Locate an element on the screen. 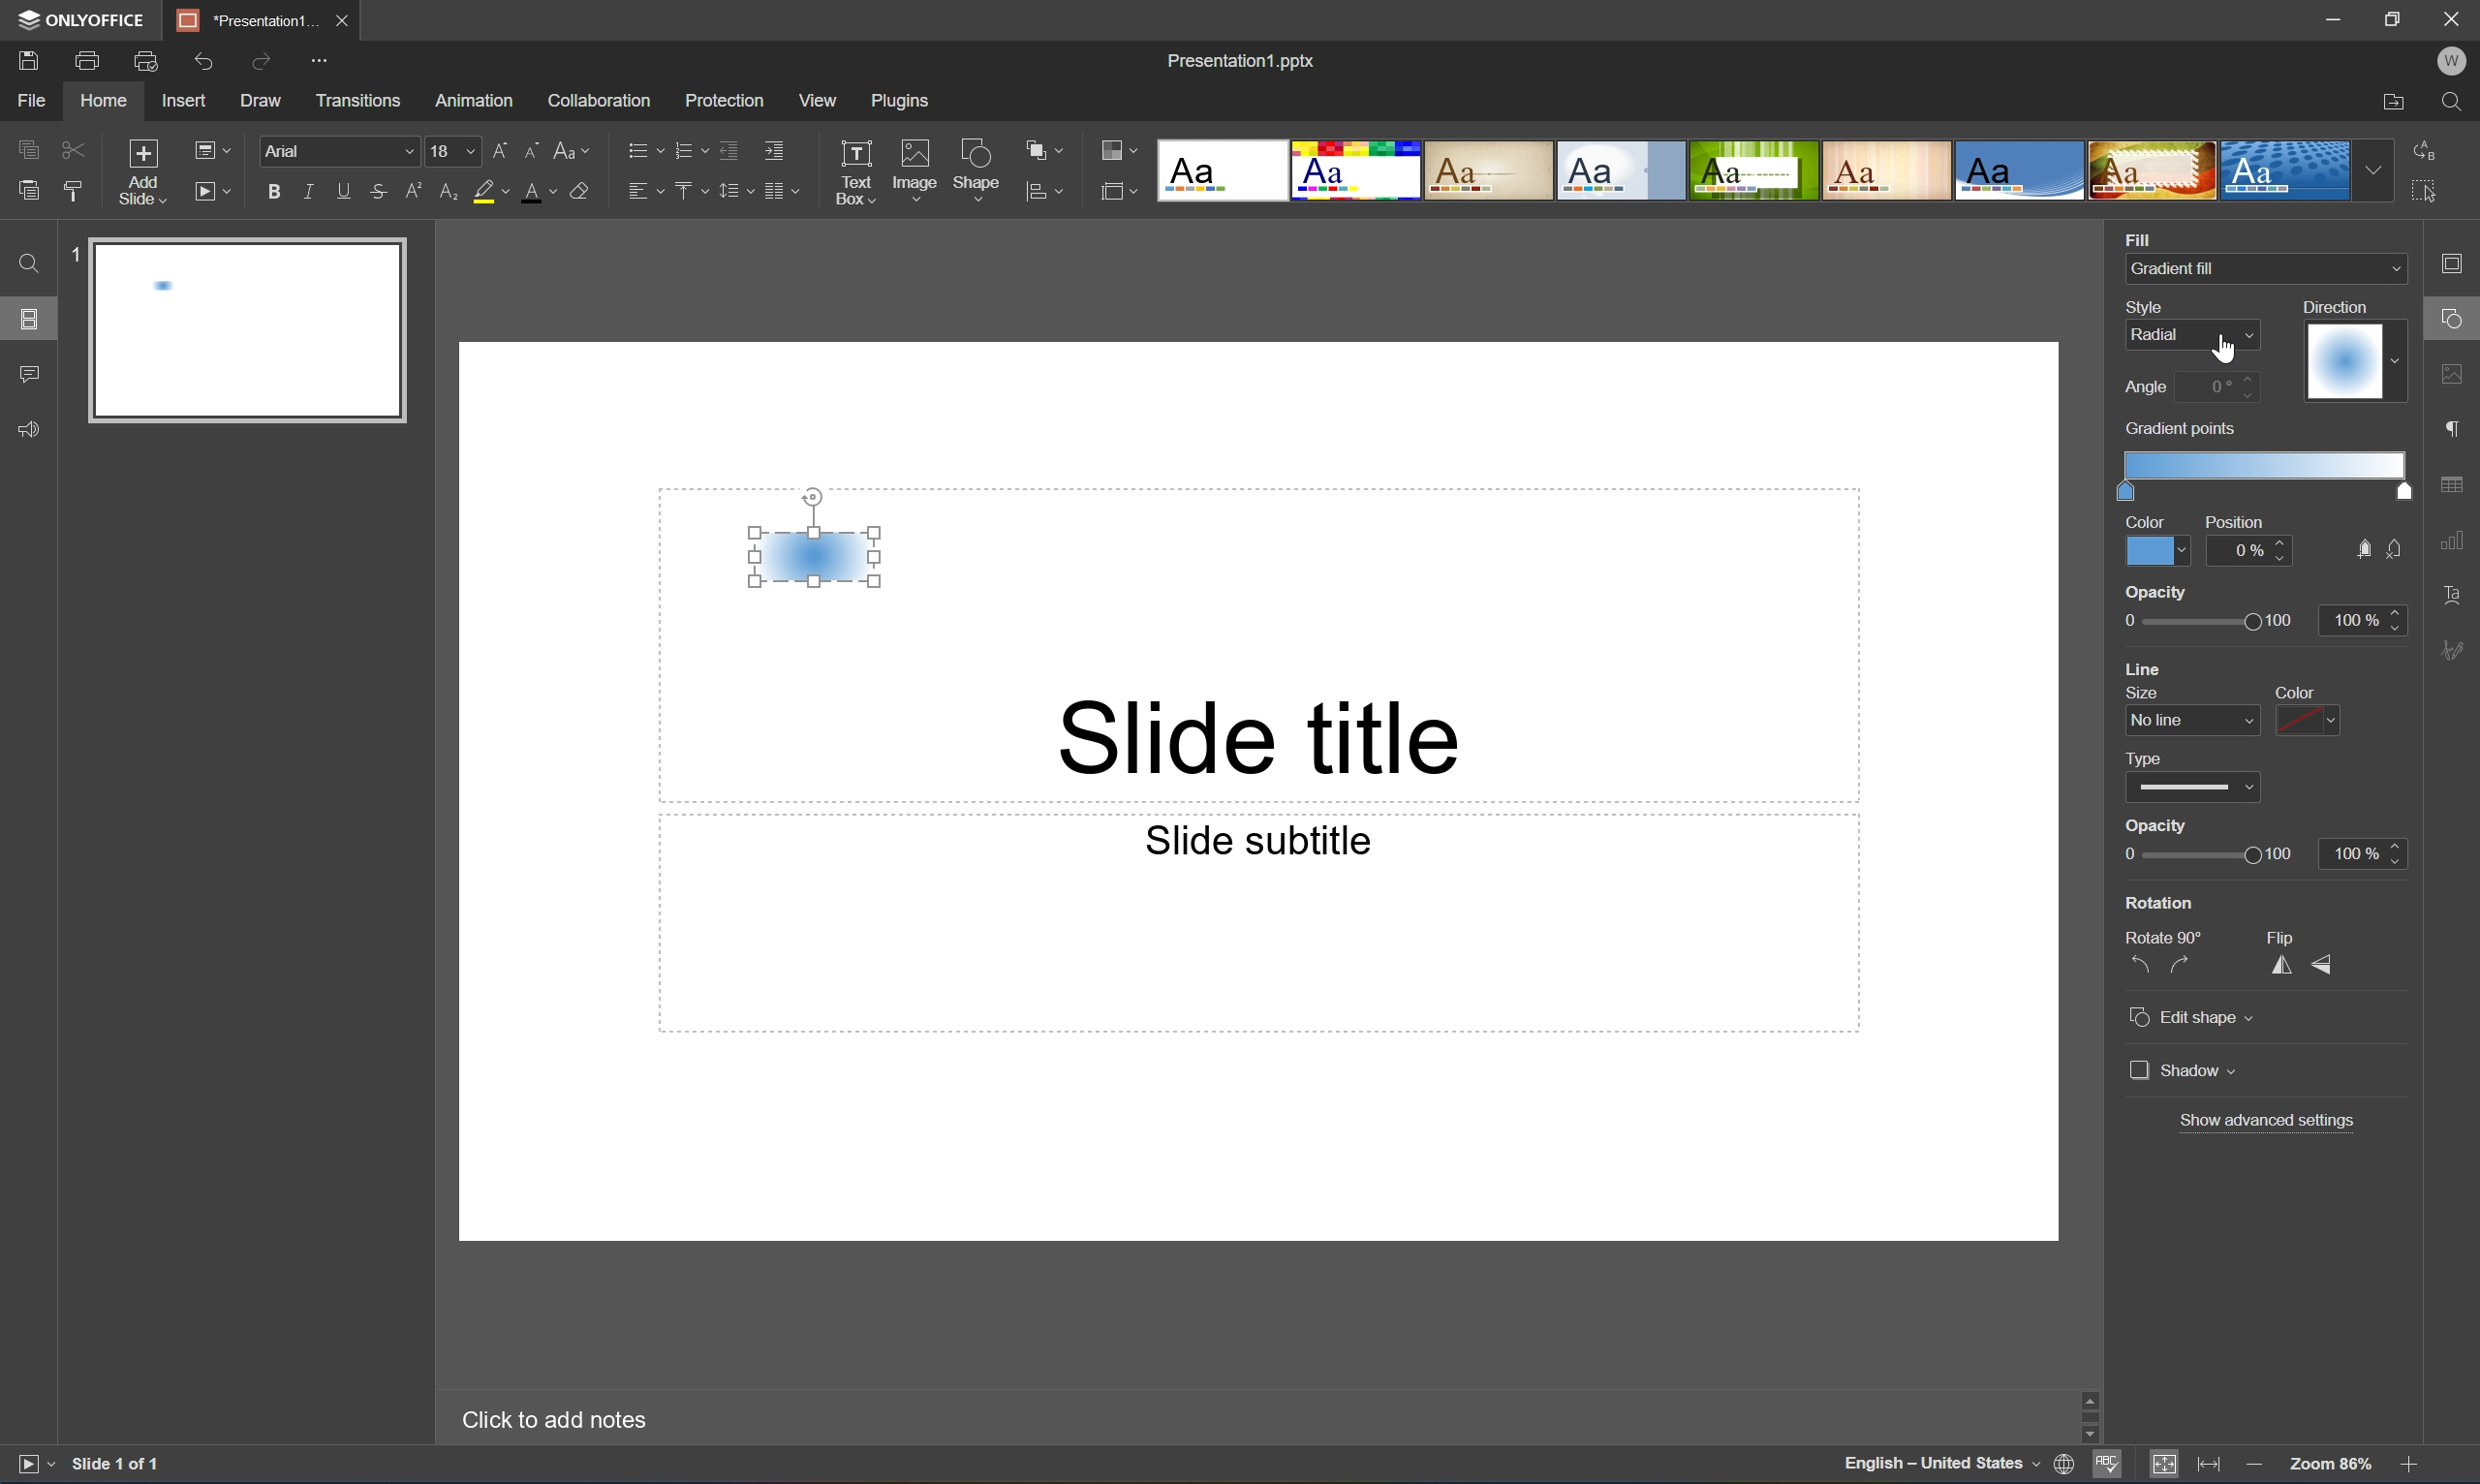 The image size is (2480, 1484). Undo is located at coordinates (200, 61).